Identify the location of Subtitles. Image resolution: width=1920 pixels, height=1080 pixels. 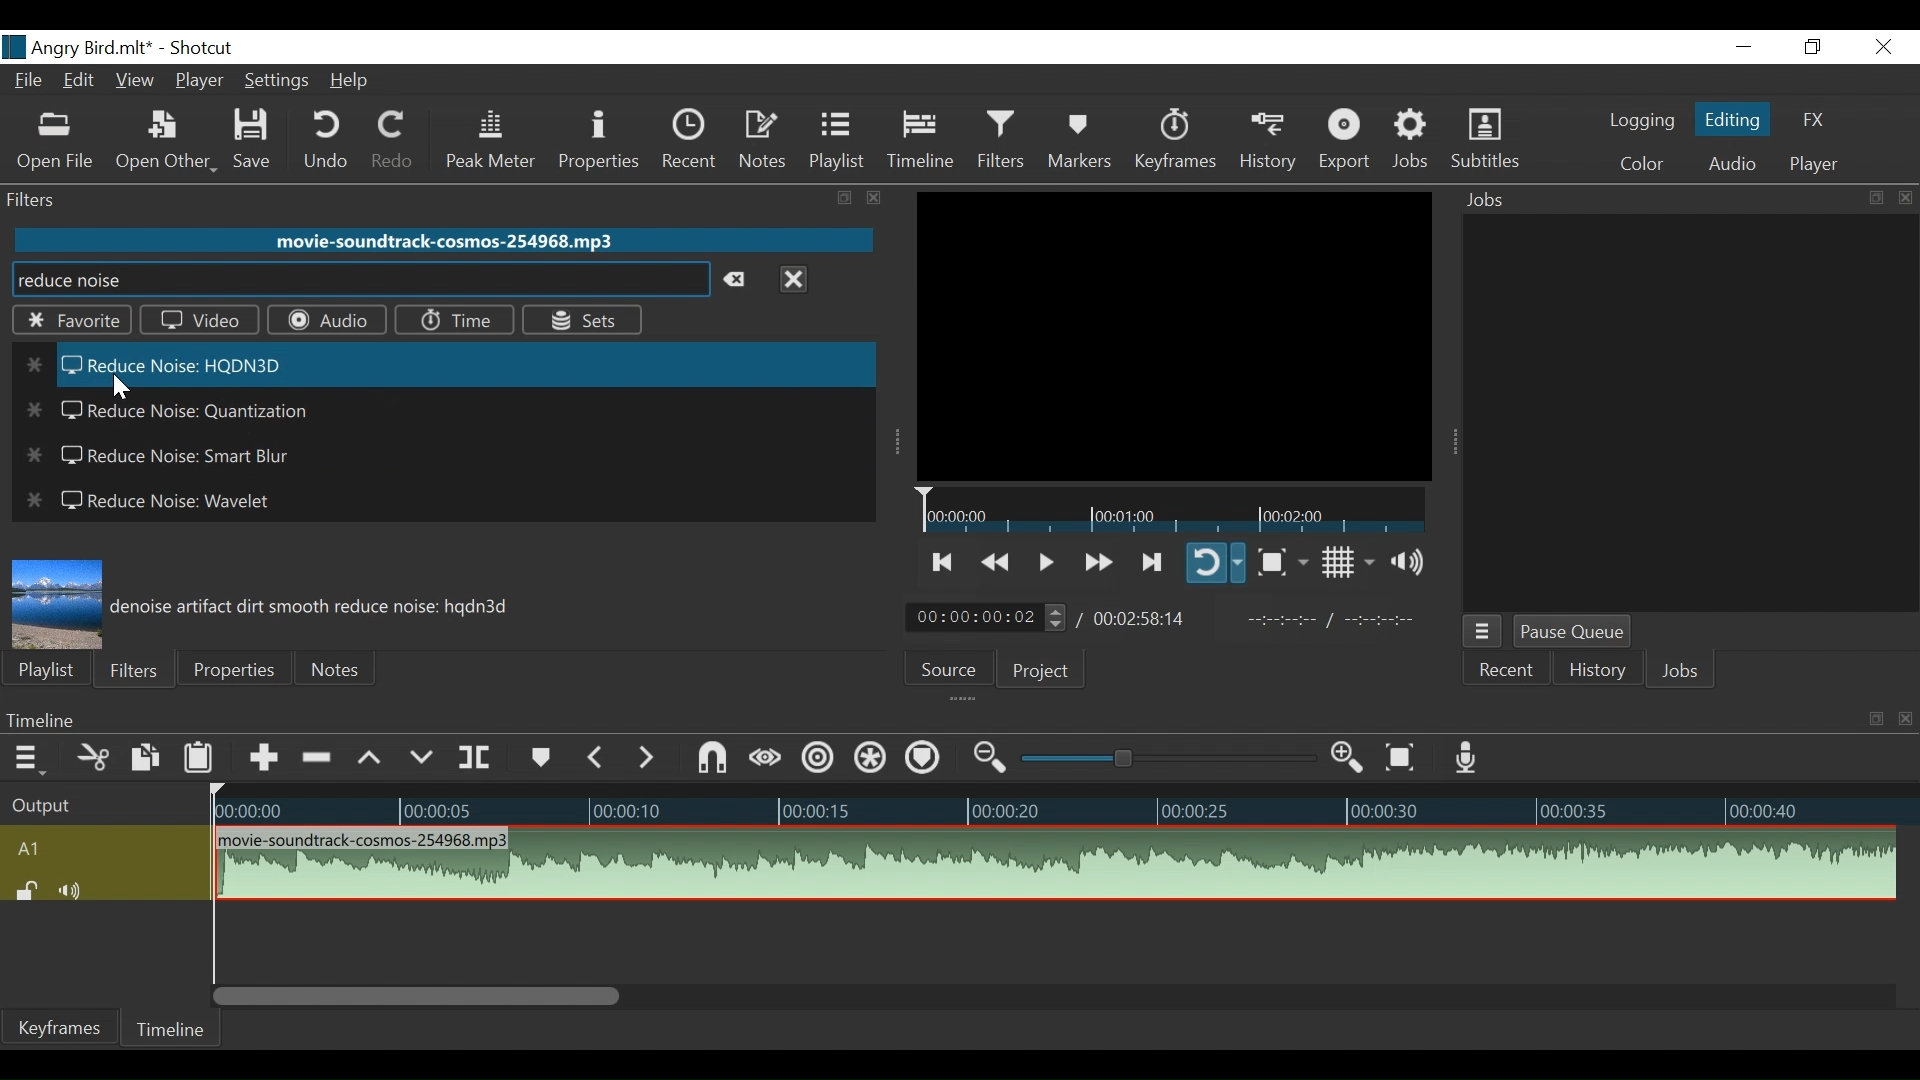
(1485, 140).